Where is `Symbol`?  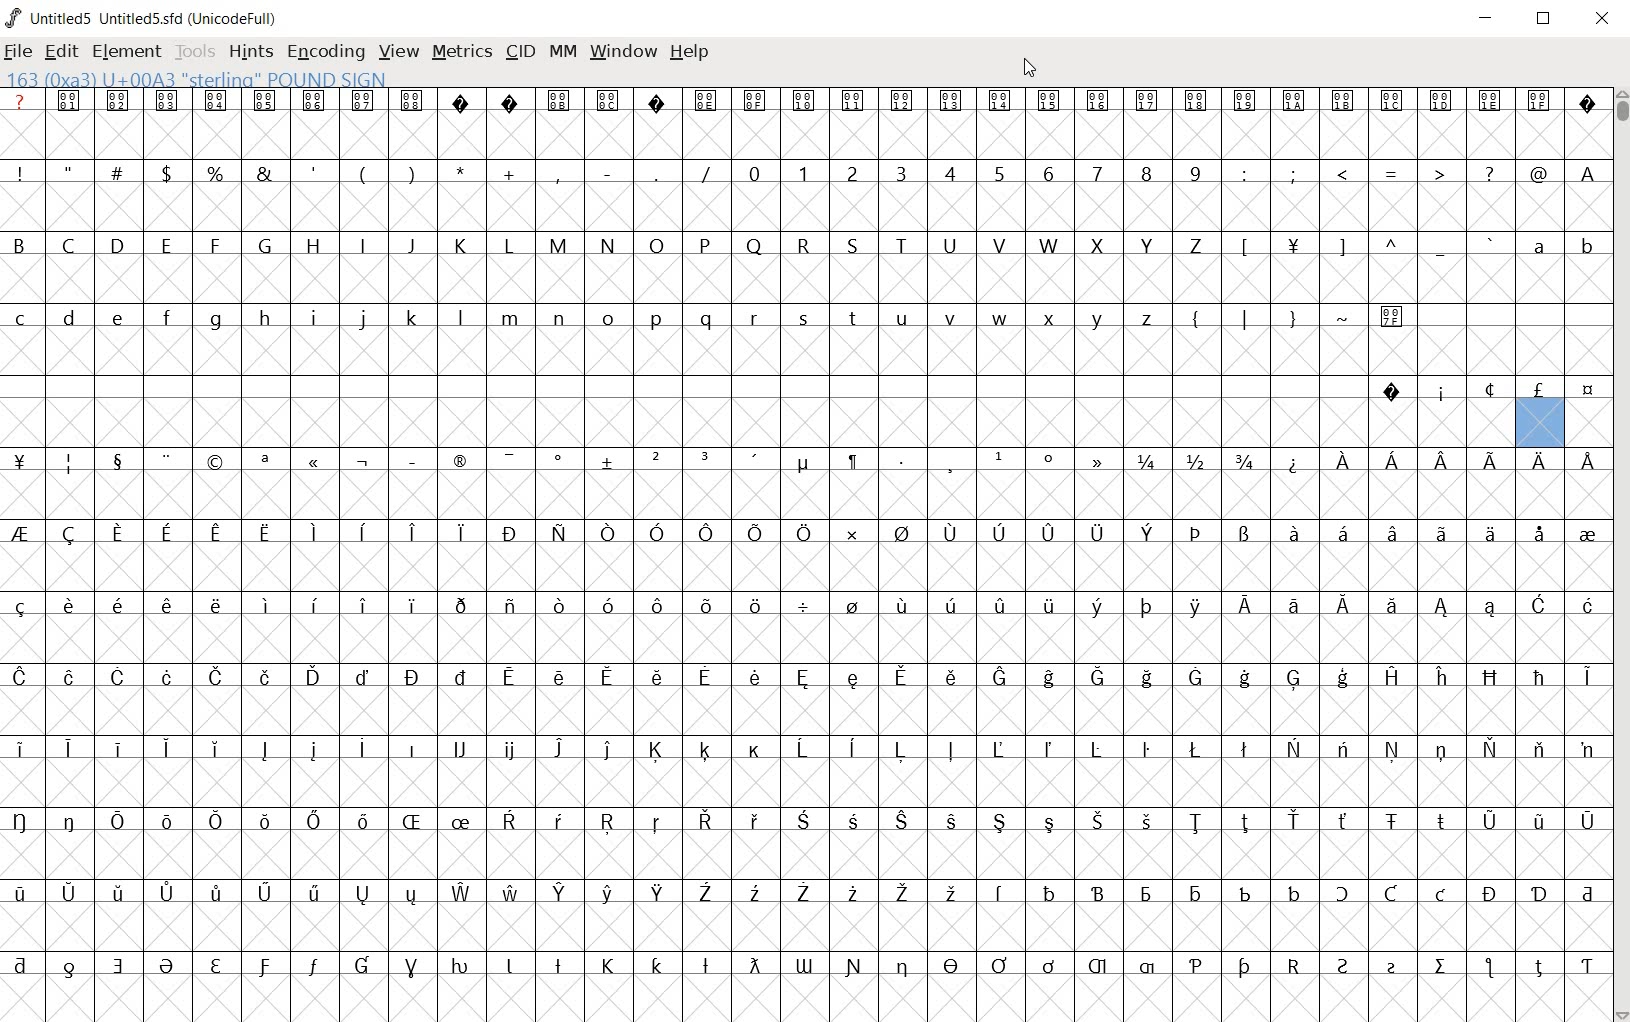 Symbol is located at coordinates (949, 678).